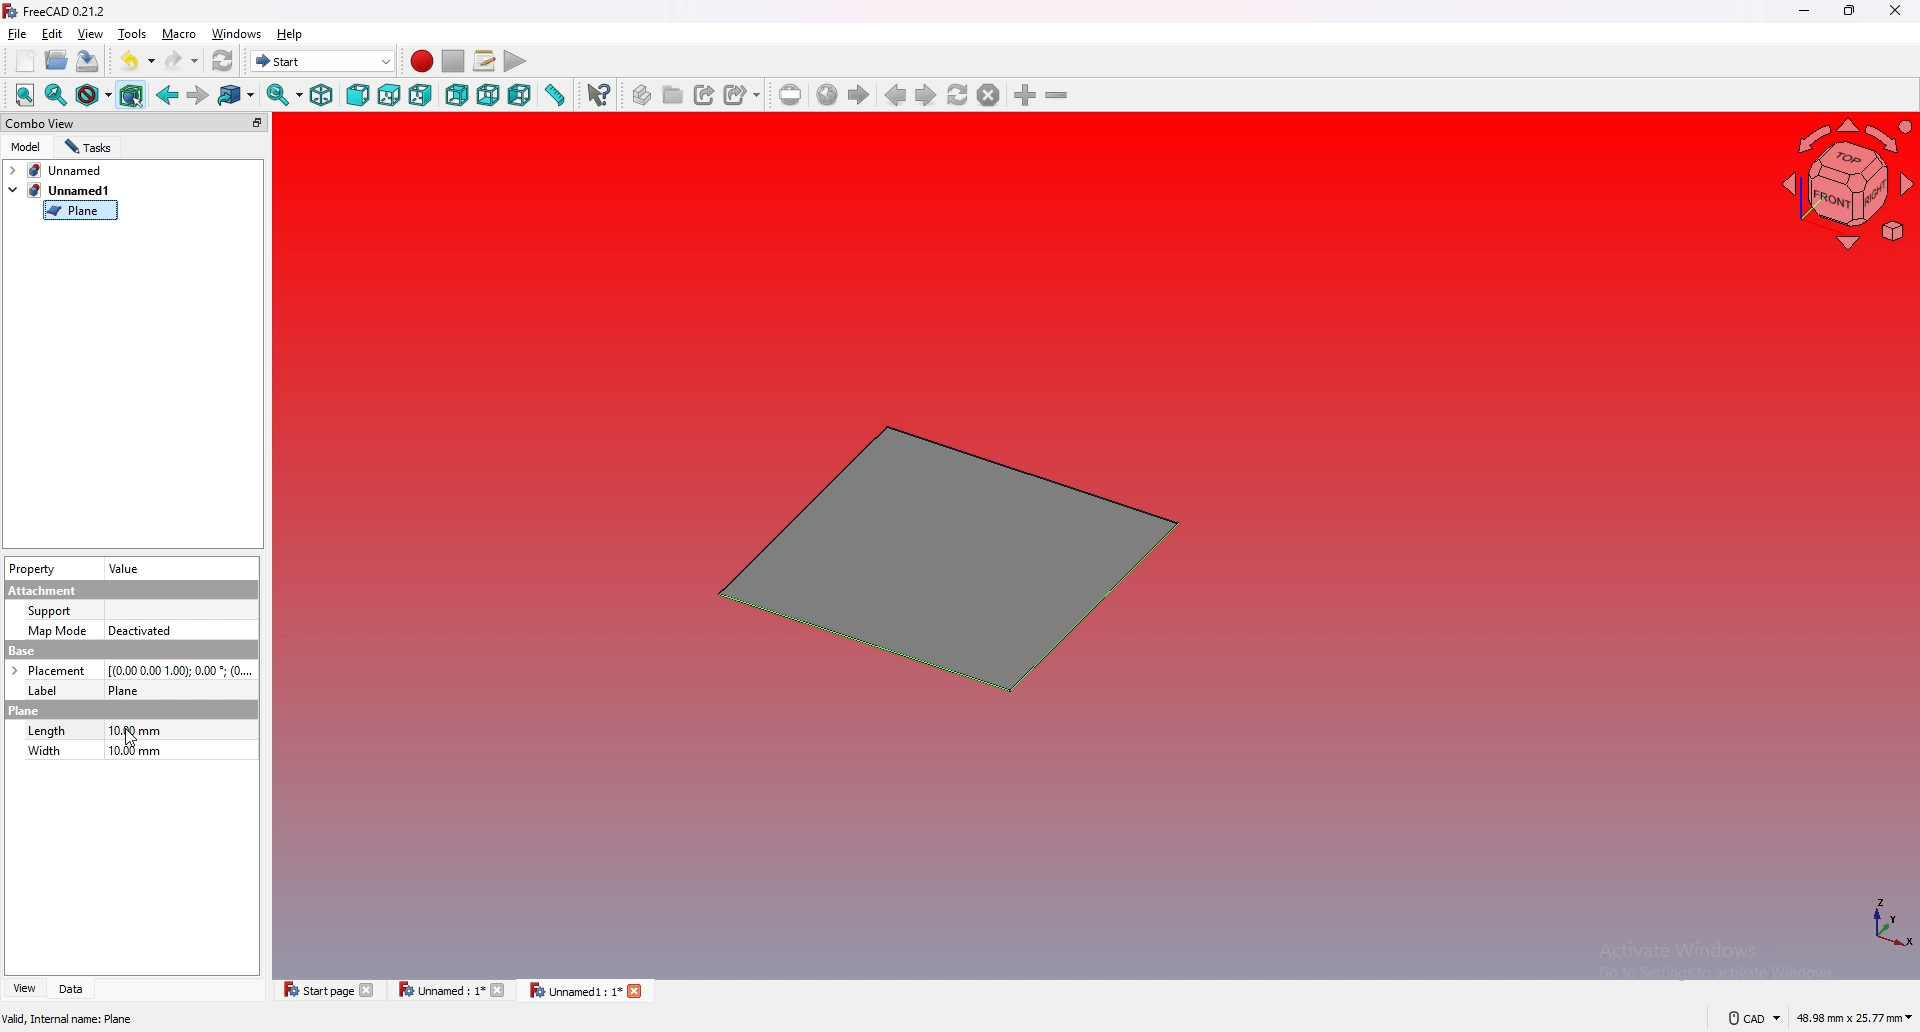  Describe the element at coordinates (57, 11) in the screenshot. I see `FreeCAD 0.21.2` at that location.